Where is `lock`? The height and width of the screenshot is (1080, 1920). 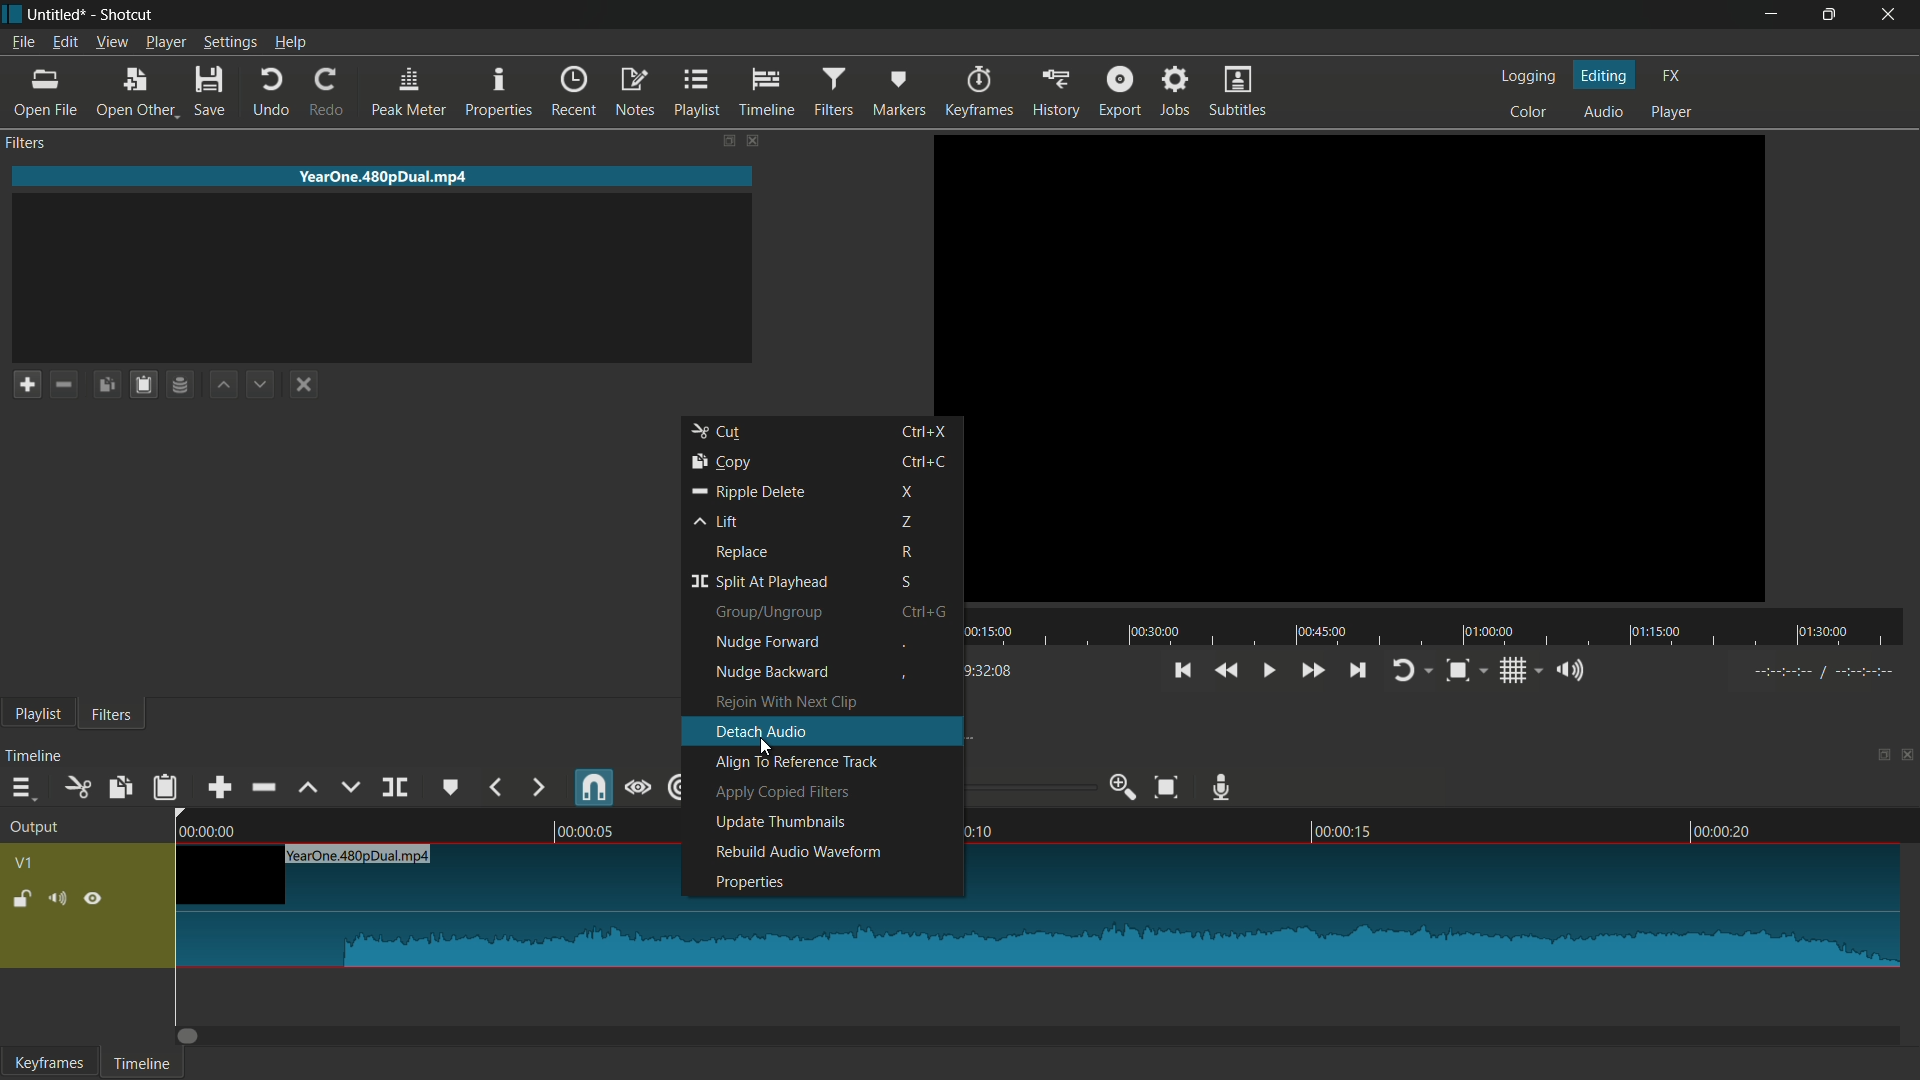
lock is located at coordinates (16, 896).